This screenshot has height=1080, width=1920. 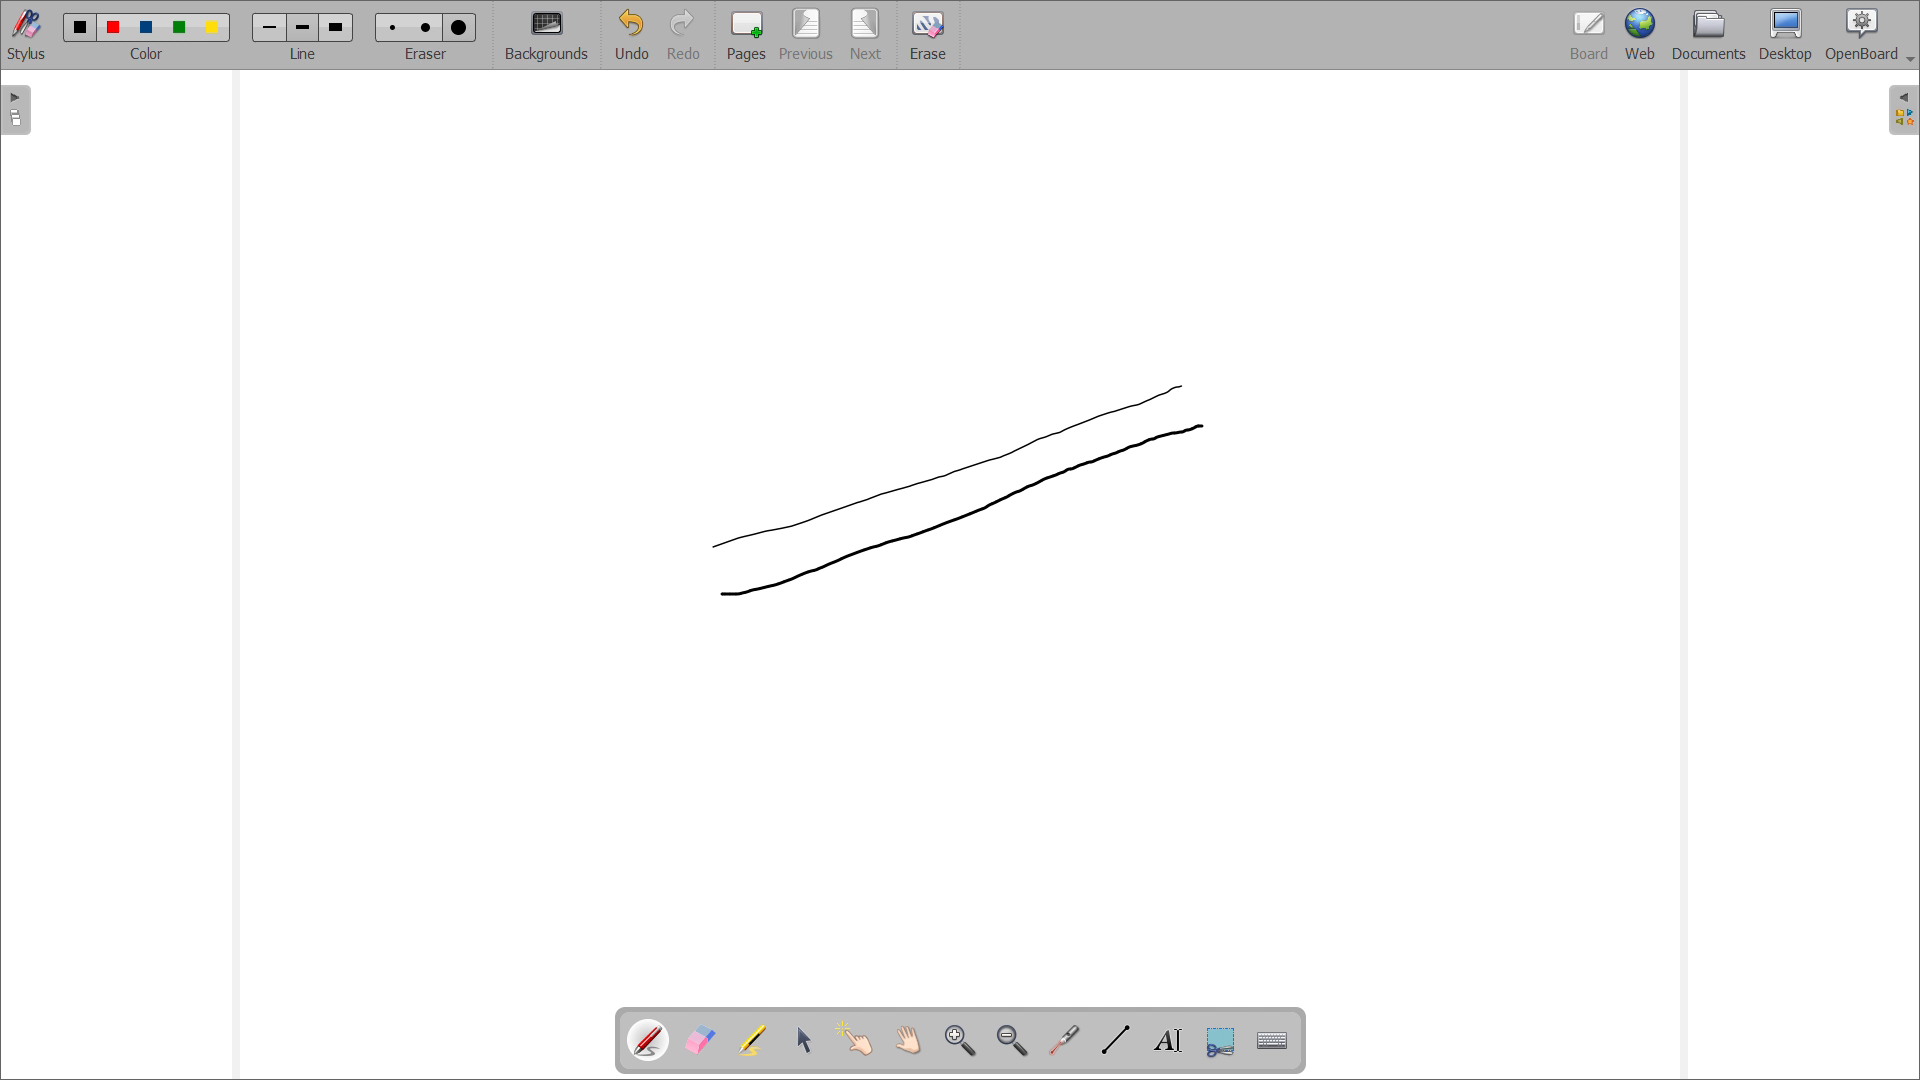 What do you see at coordinates (304, 29) in the screenshot?
I see `line width size` at bounding box center [304, 29].